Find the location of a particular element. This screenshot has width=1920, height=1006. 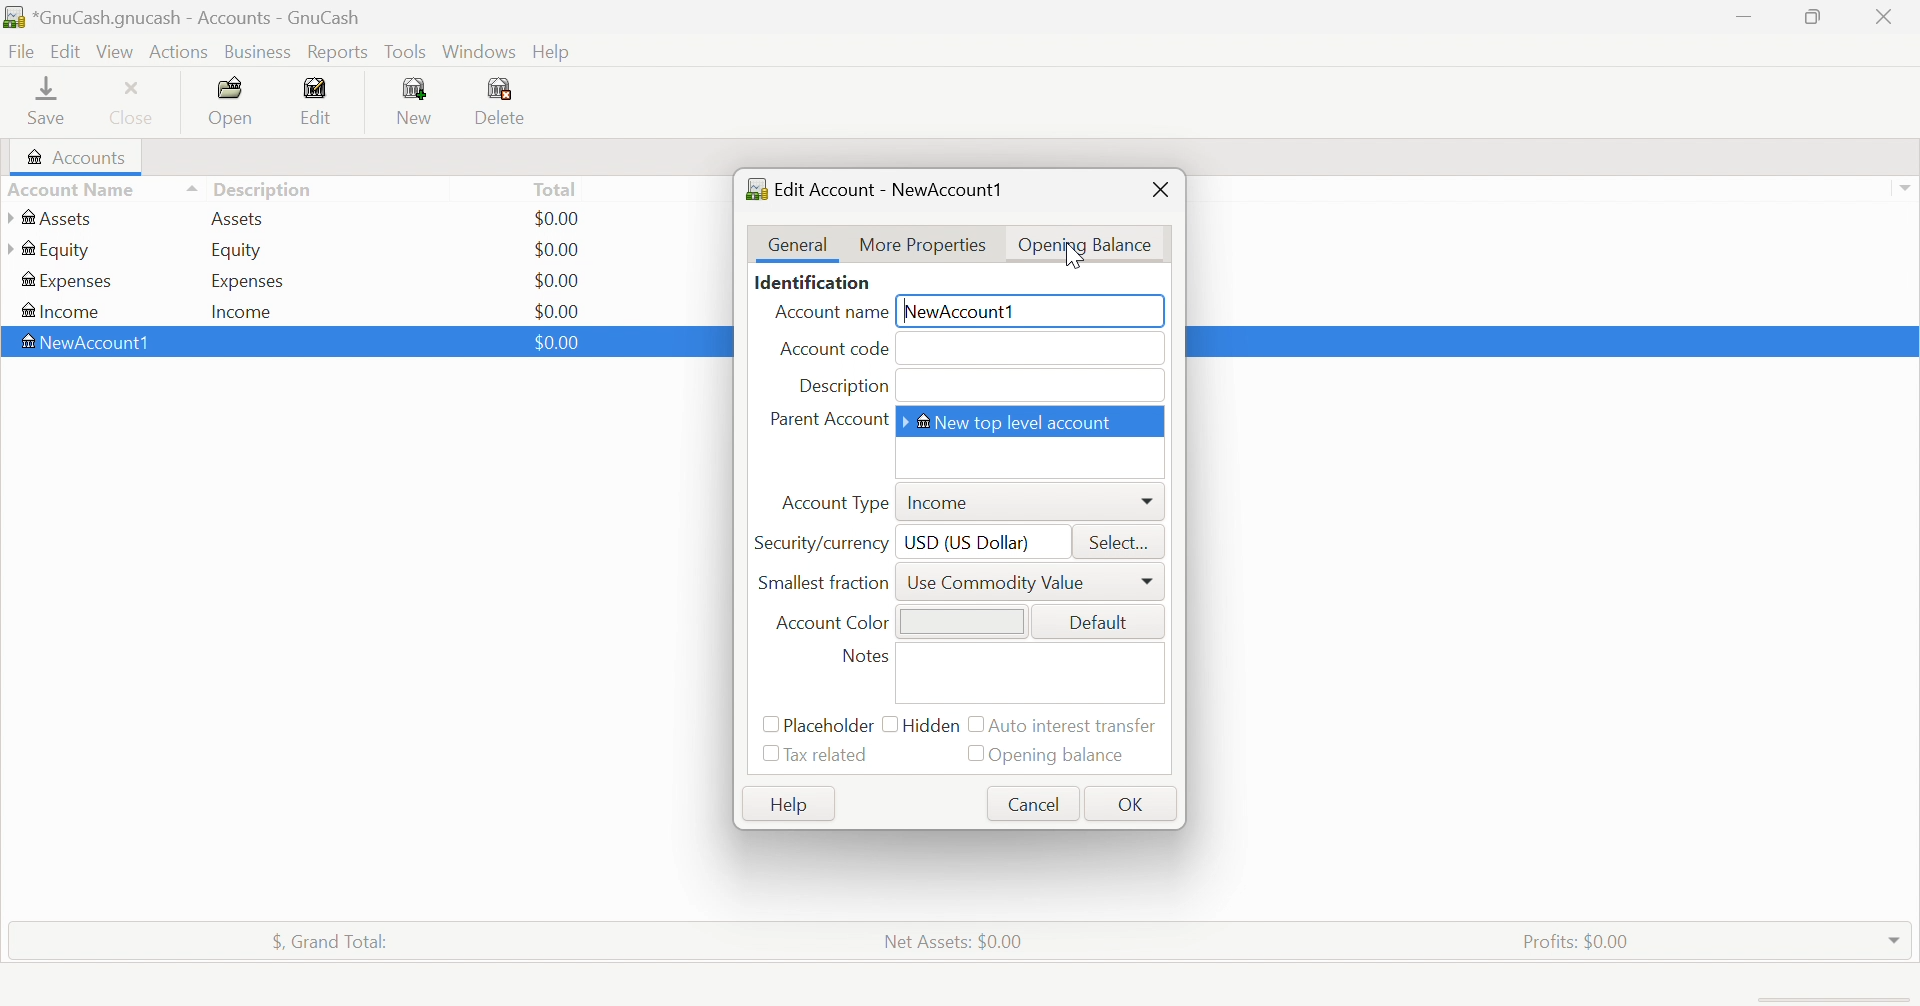

$0.00 is located at coordinates (563, 218).